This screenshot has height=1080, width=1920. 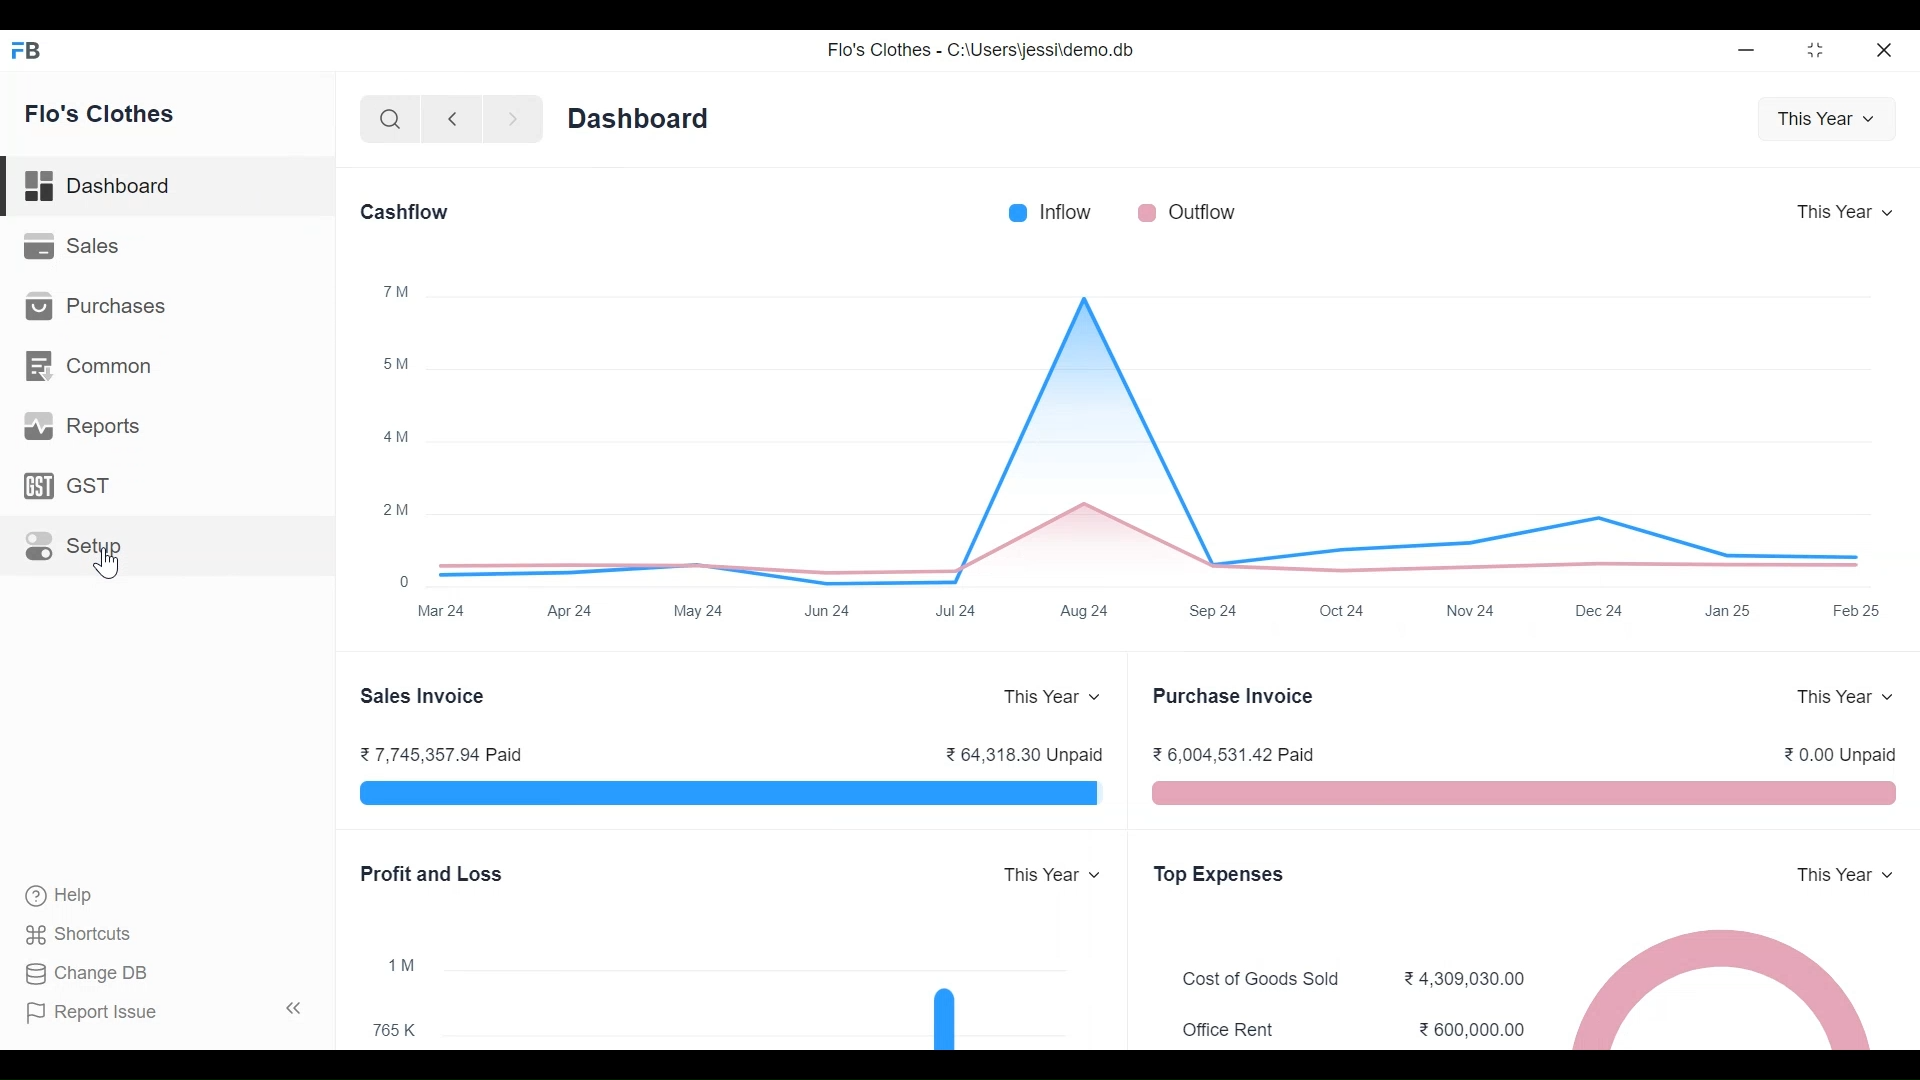 What do you see at coordinates (1858, 610) in the screenshot?
I see `feb 25` at bounding box center [1858, 610].